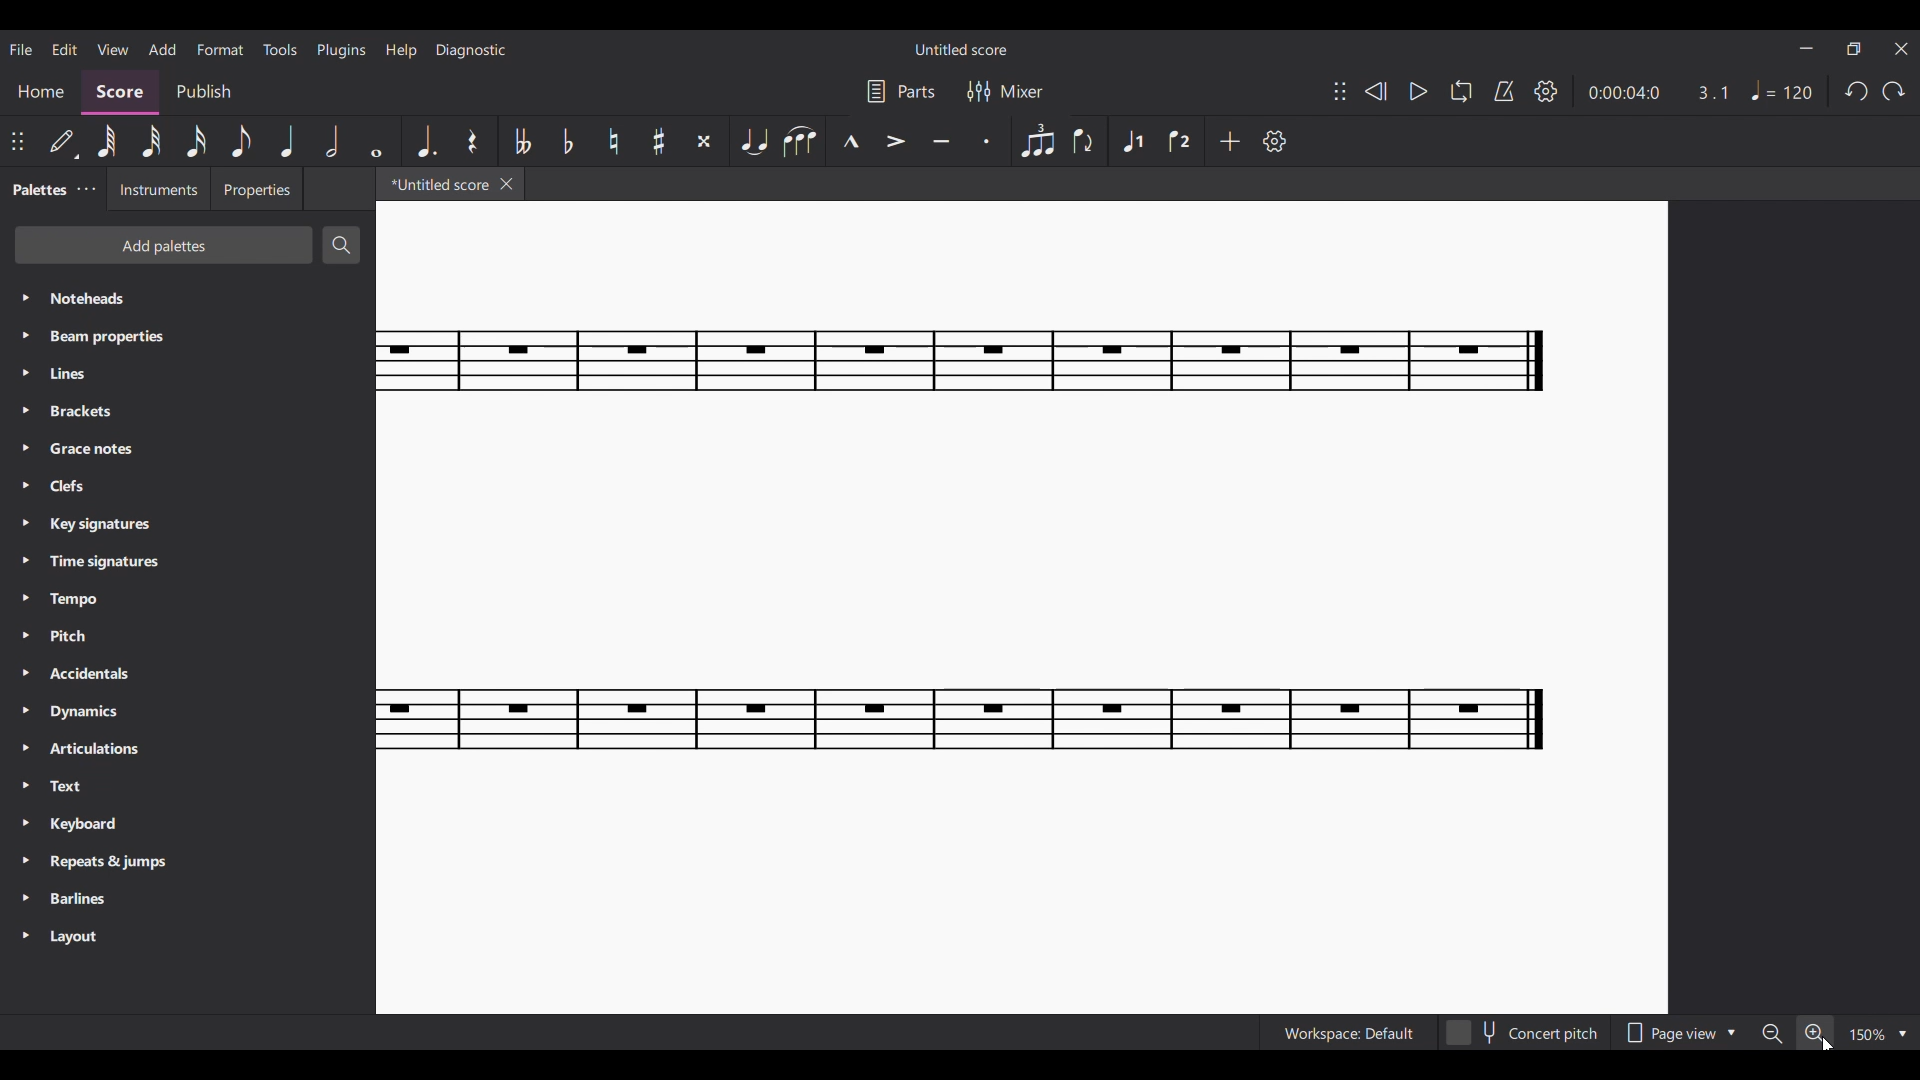  Describe the element at coordinates (613, 142) in the screenshot. I see `Toggle natural` at that location.